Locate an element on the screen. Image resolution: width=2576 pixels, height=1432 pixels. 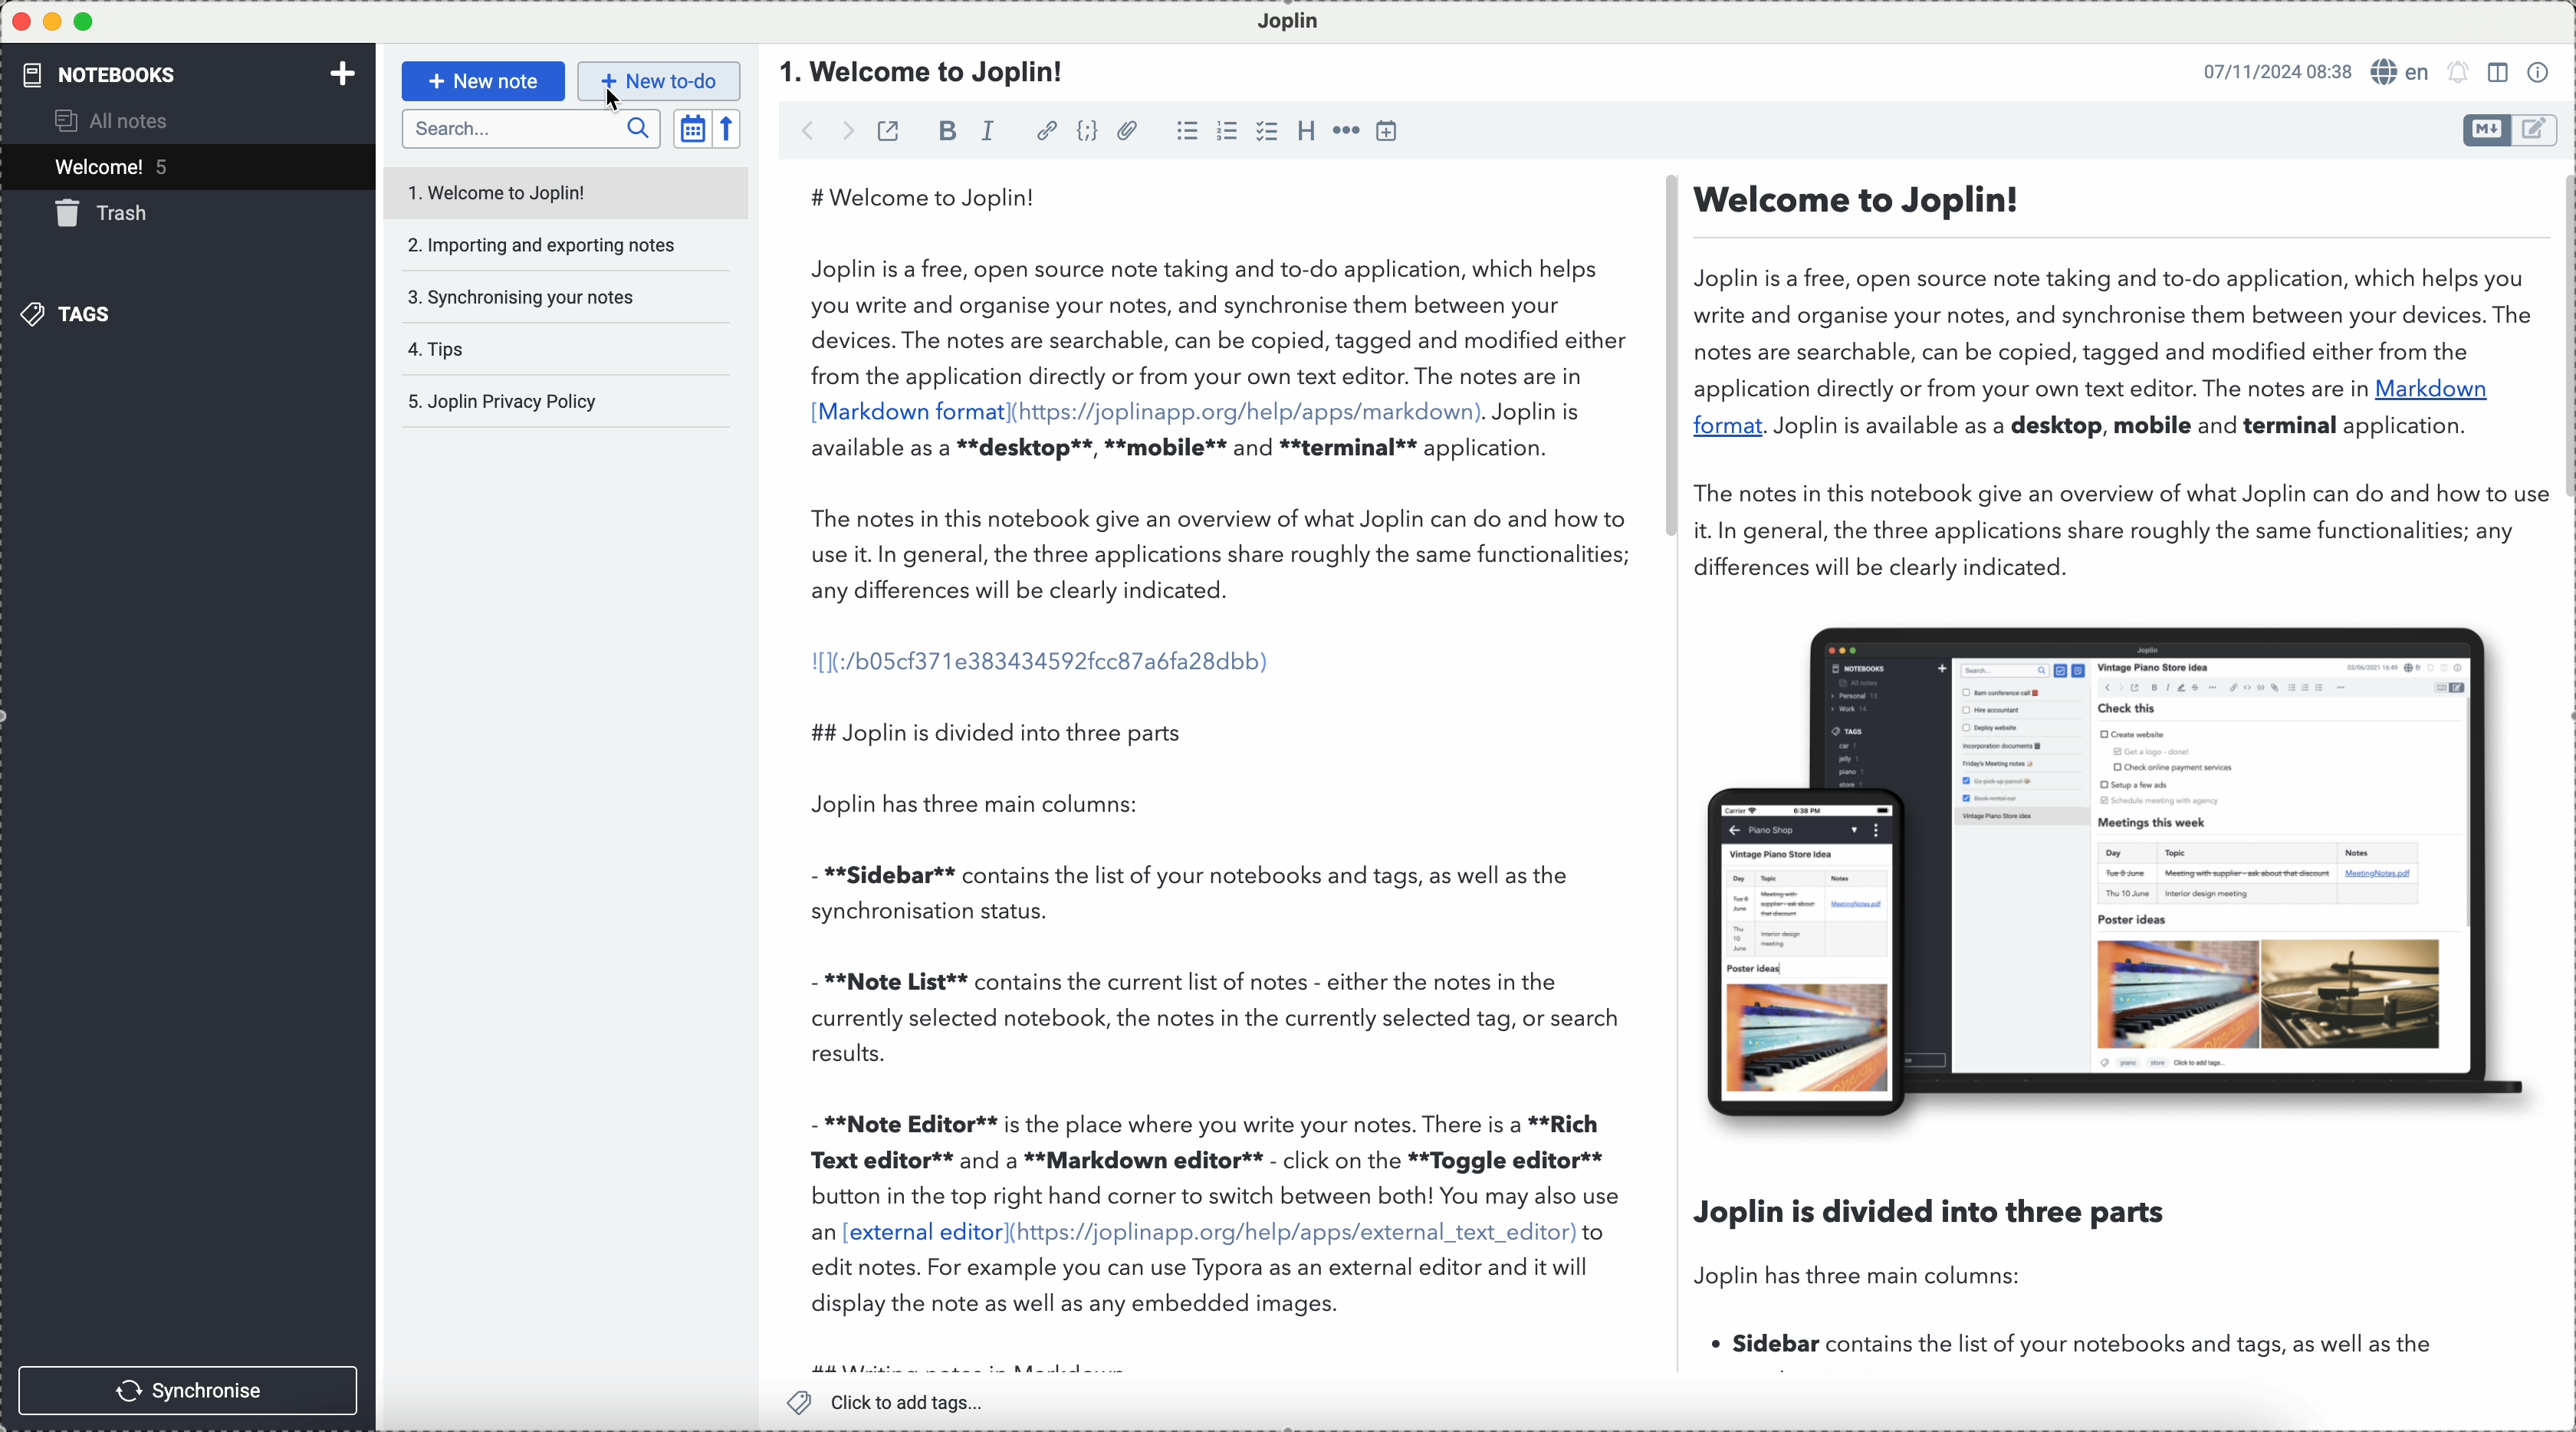
document title is located at coordinates (924, 70).